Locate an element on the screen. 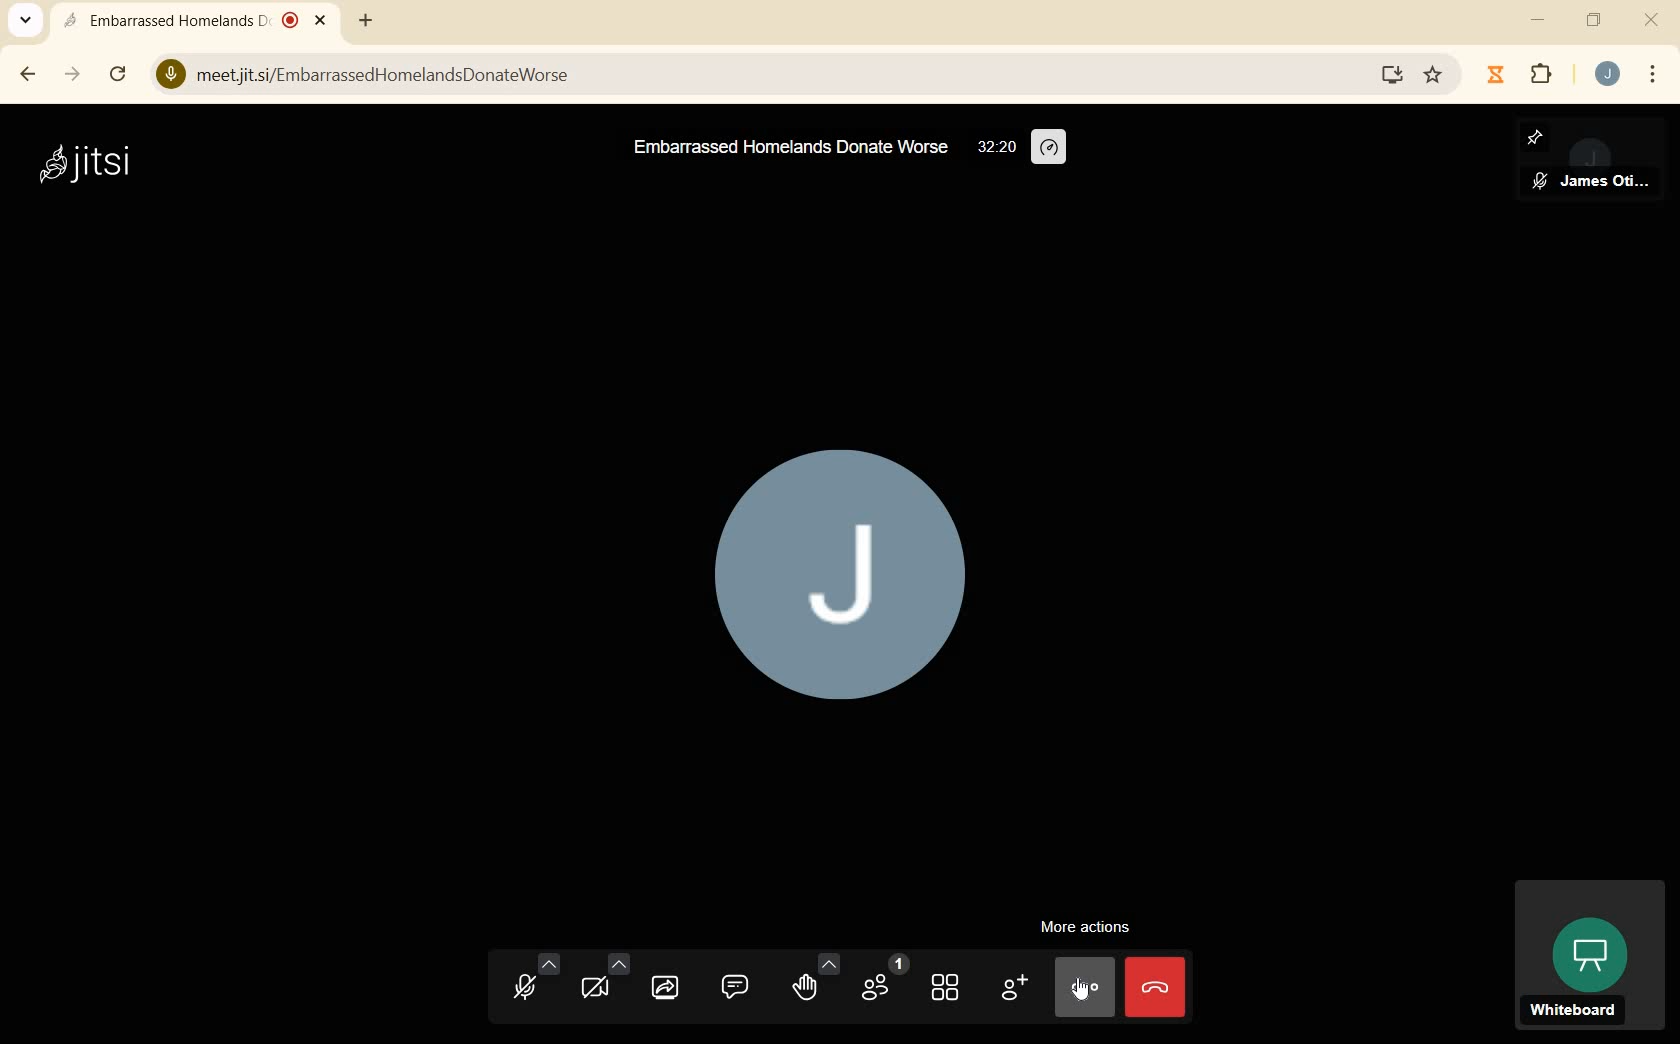  performance settings is located at coordinates (1050, 149).